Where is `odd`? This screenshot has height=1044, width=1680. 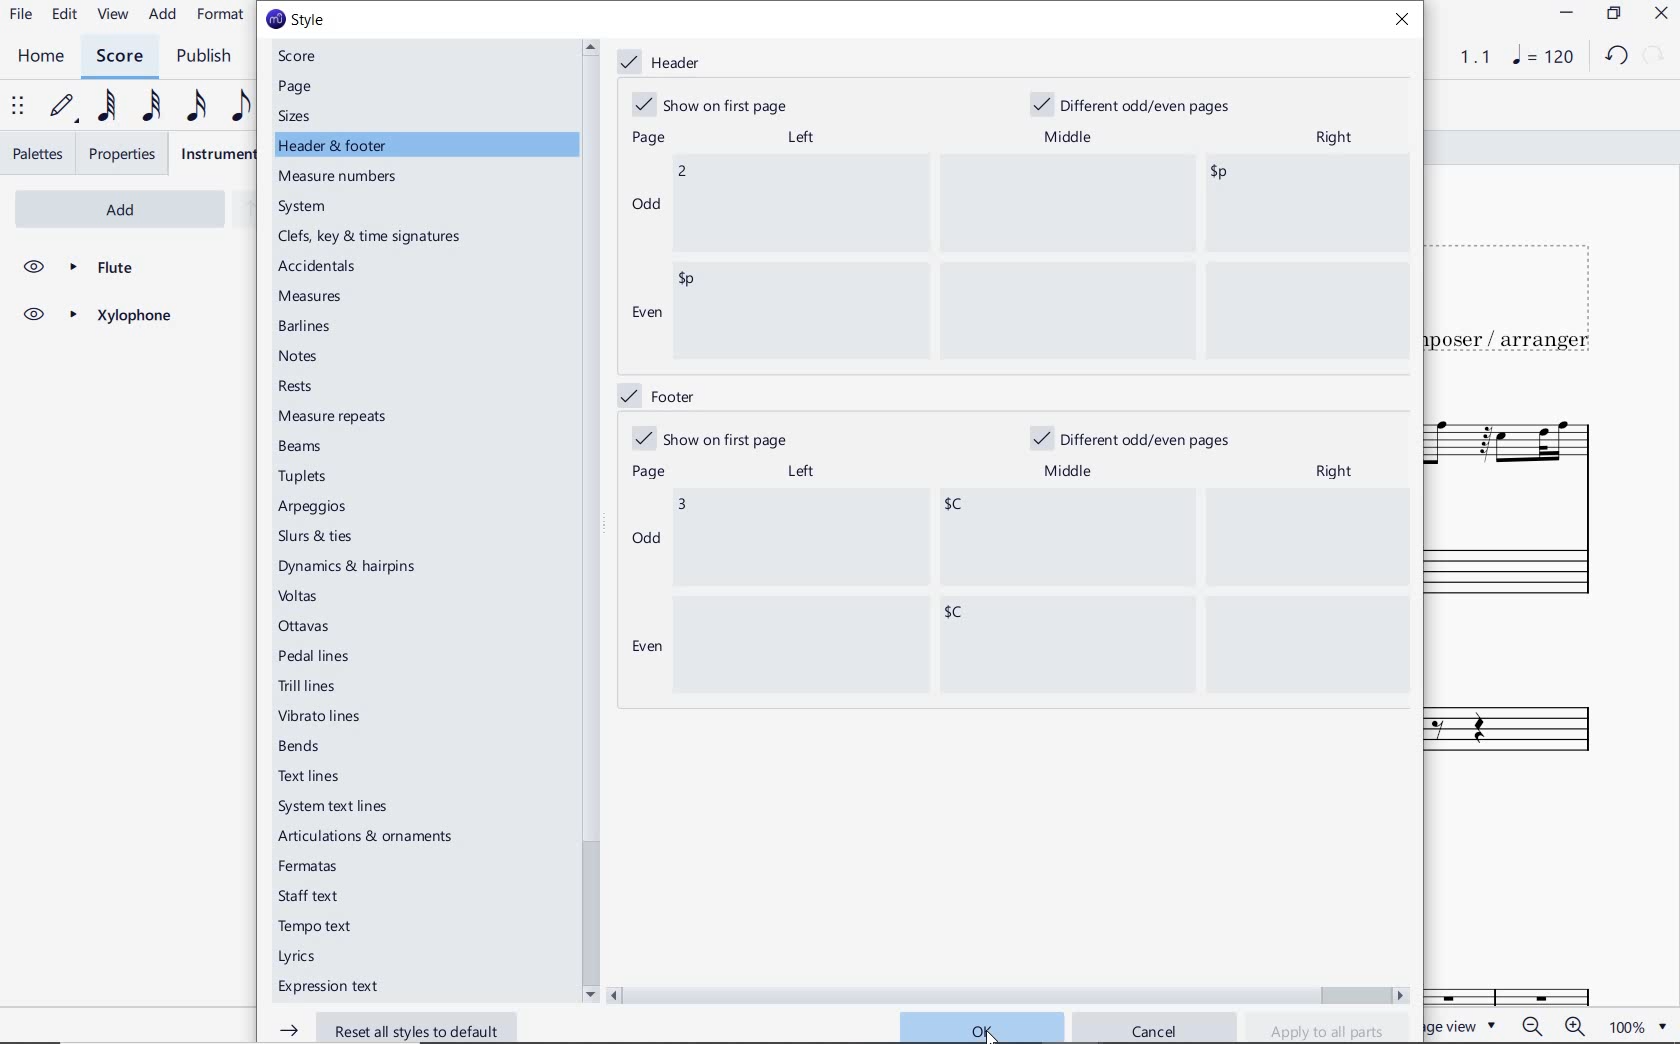 odd is located at coordinates (647, 541).